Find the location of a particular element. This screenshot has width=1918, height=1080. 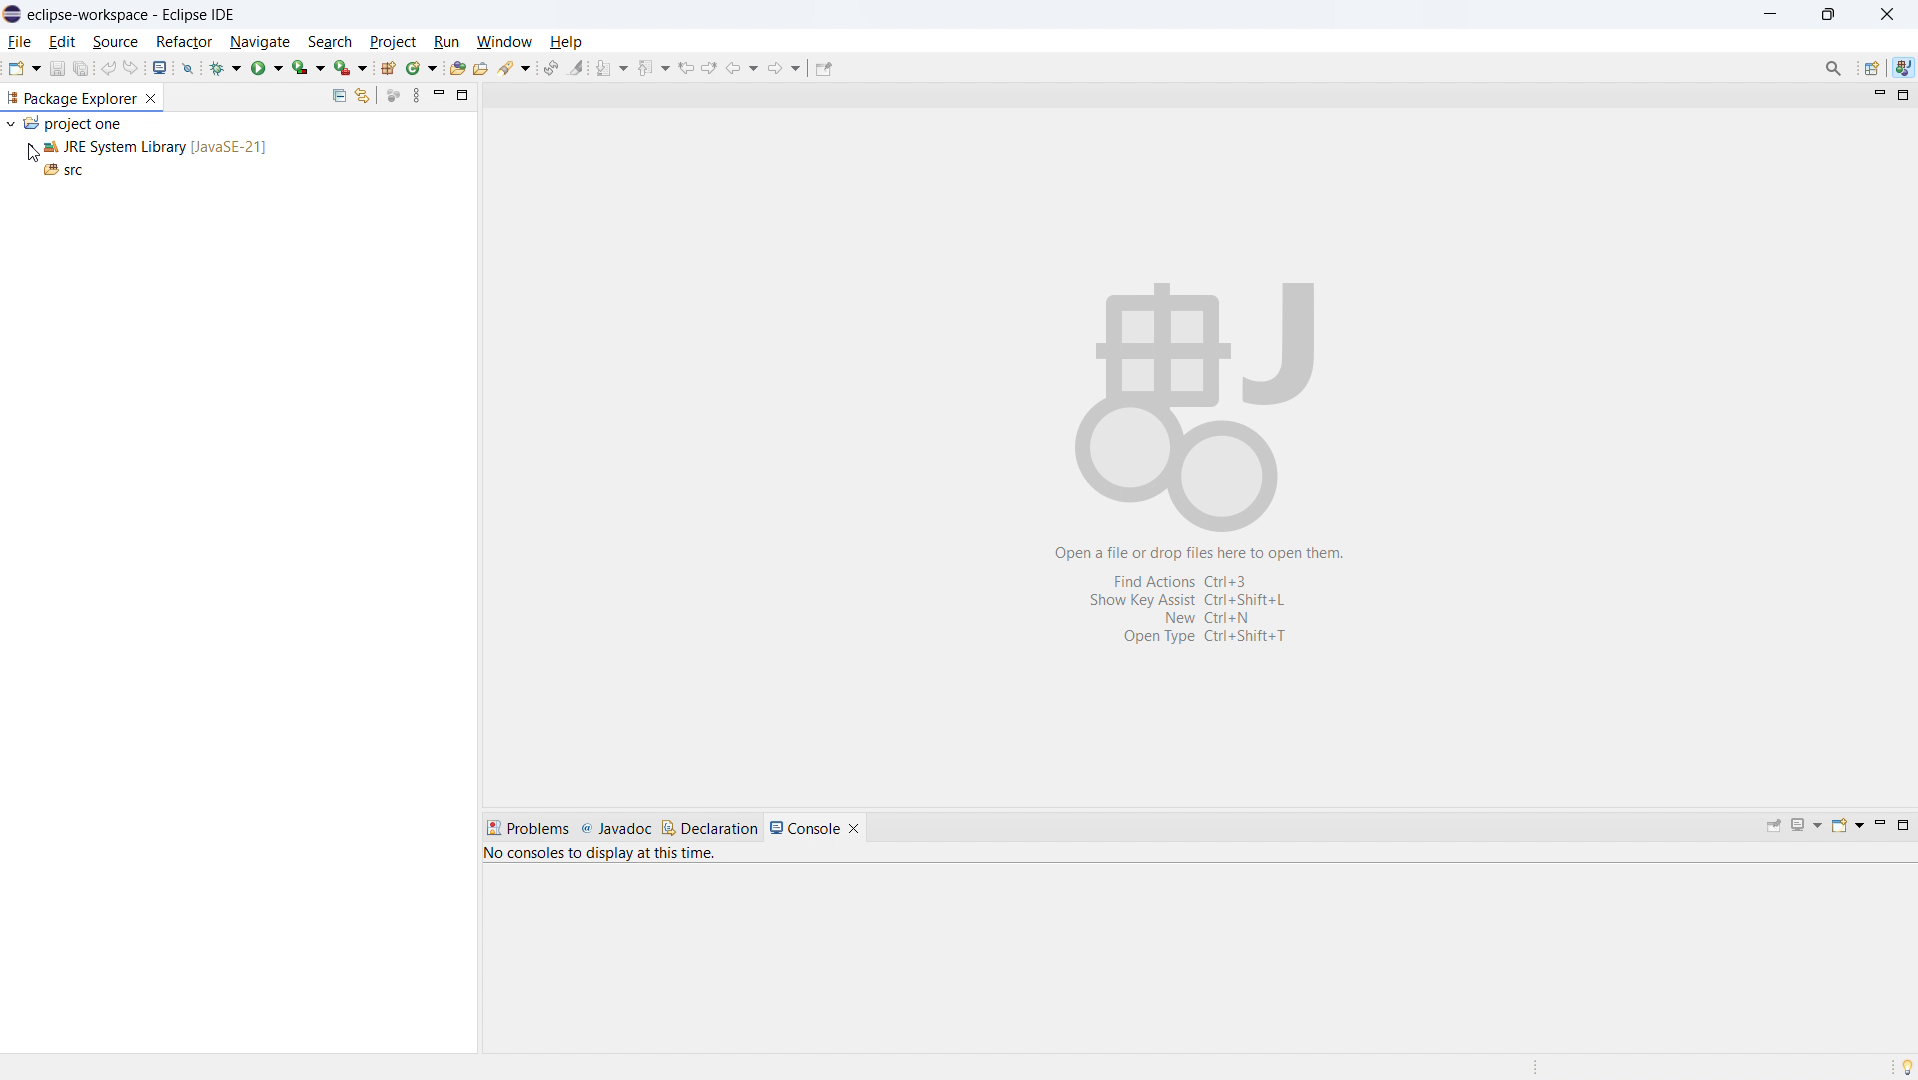

Search is located at coordinates (516, 68).